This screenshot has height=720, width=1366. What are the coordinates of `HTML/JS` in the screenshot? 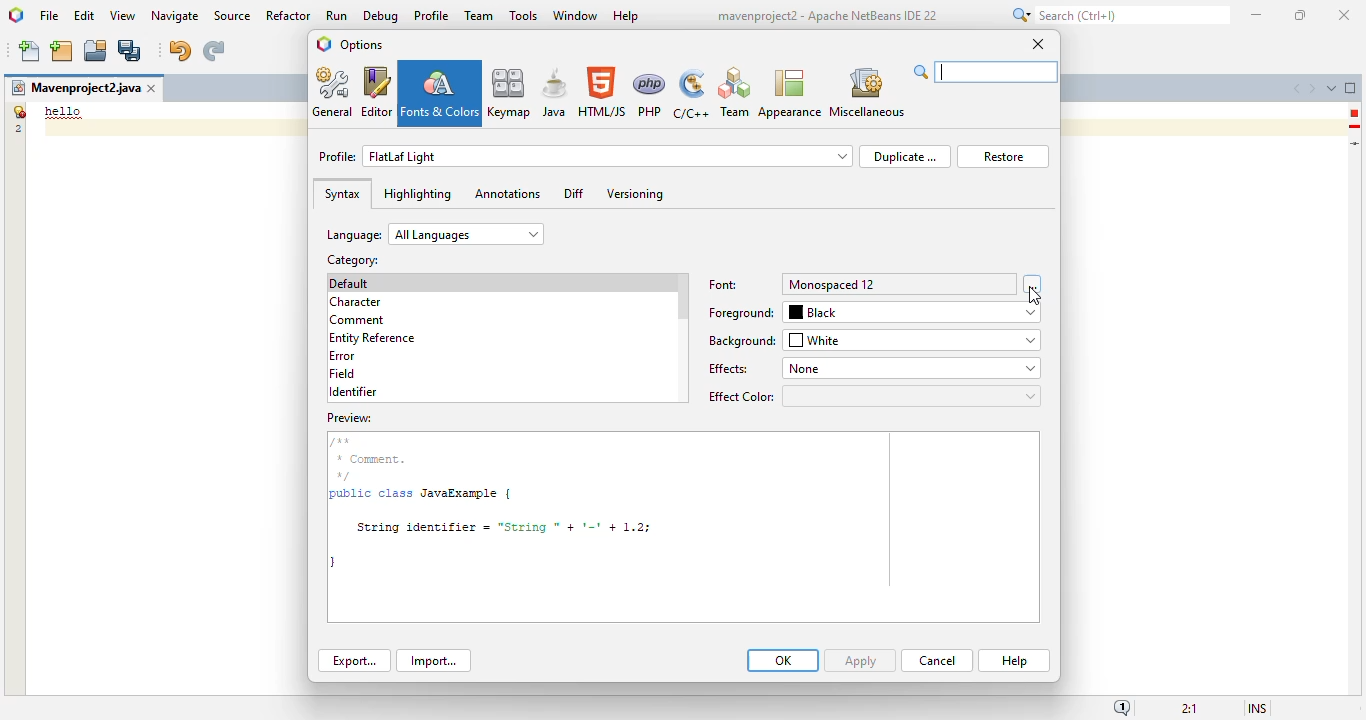 It's located at (603, 92).